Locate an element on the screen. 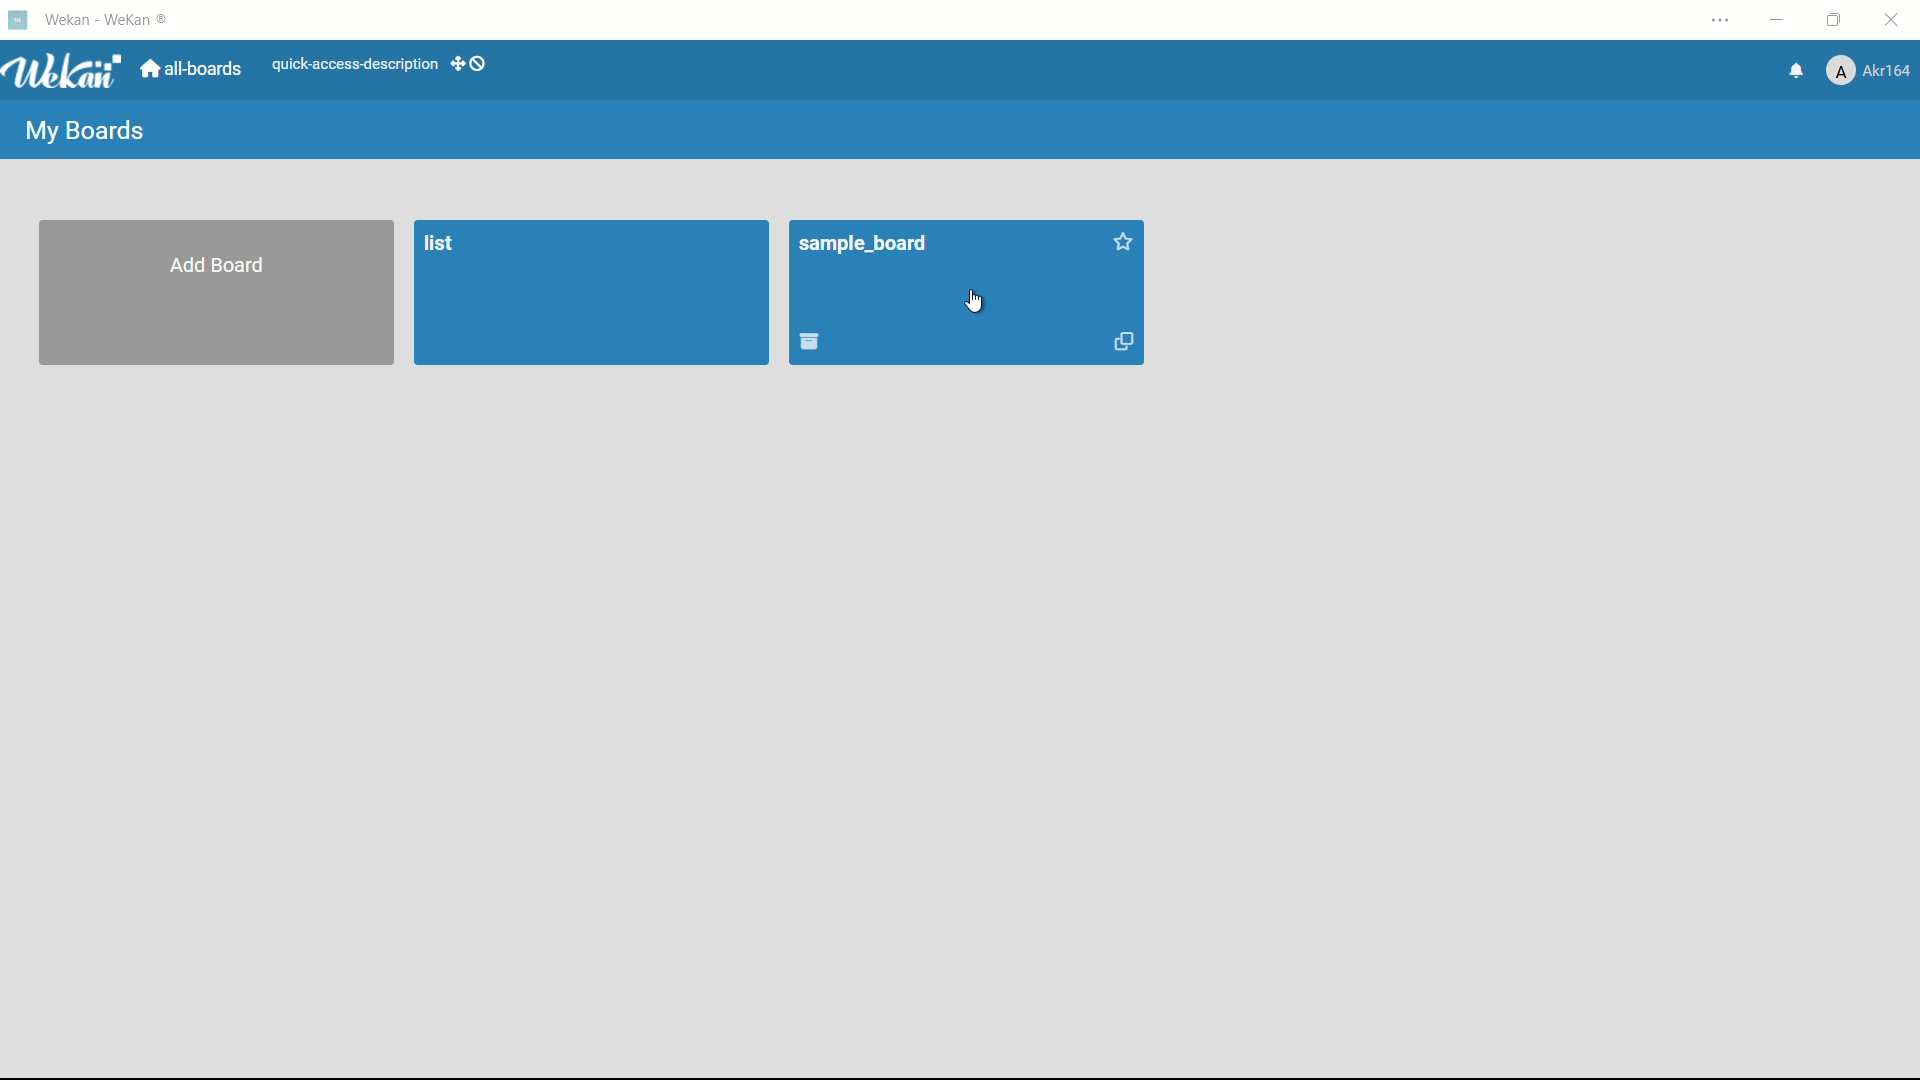 The width and height of the screenshot is (1920, 1080). add star to this board is located at coordinates (1124, 245).